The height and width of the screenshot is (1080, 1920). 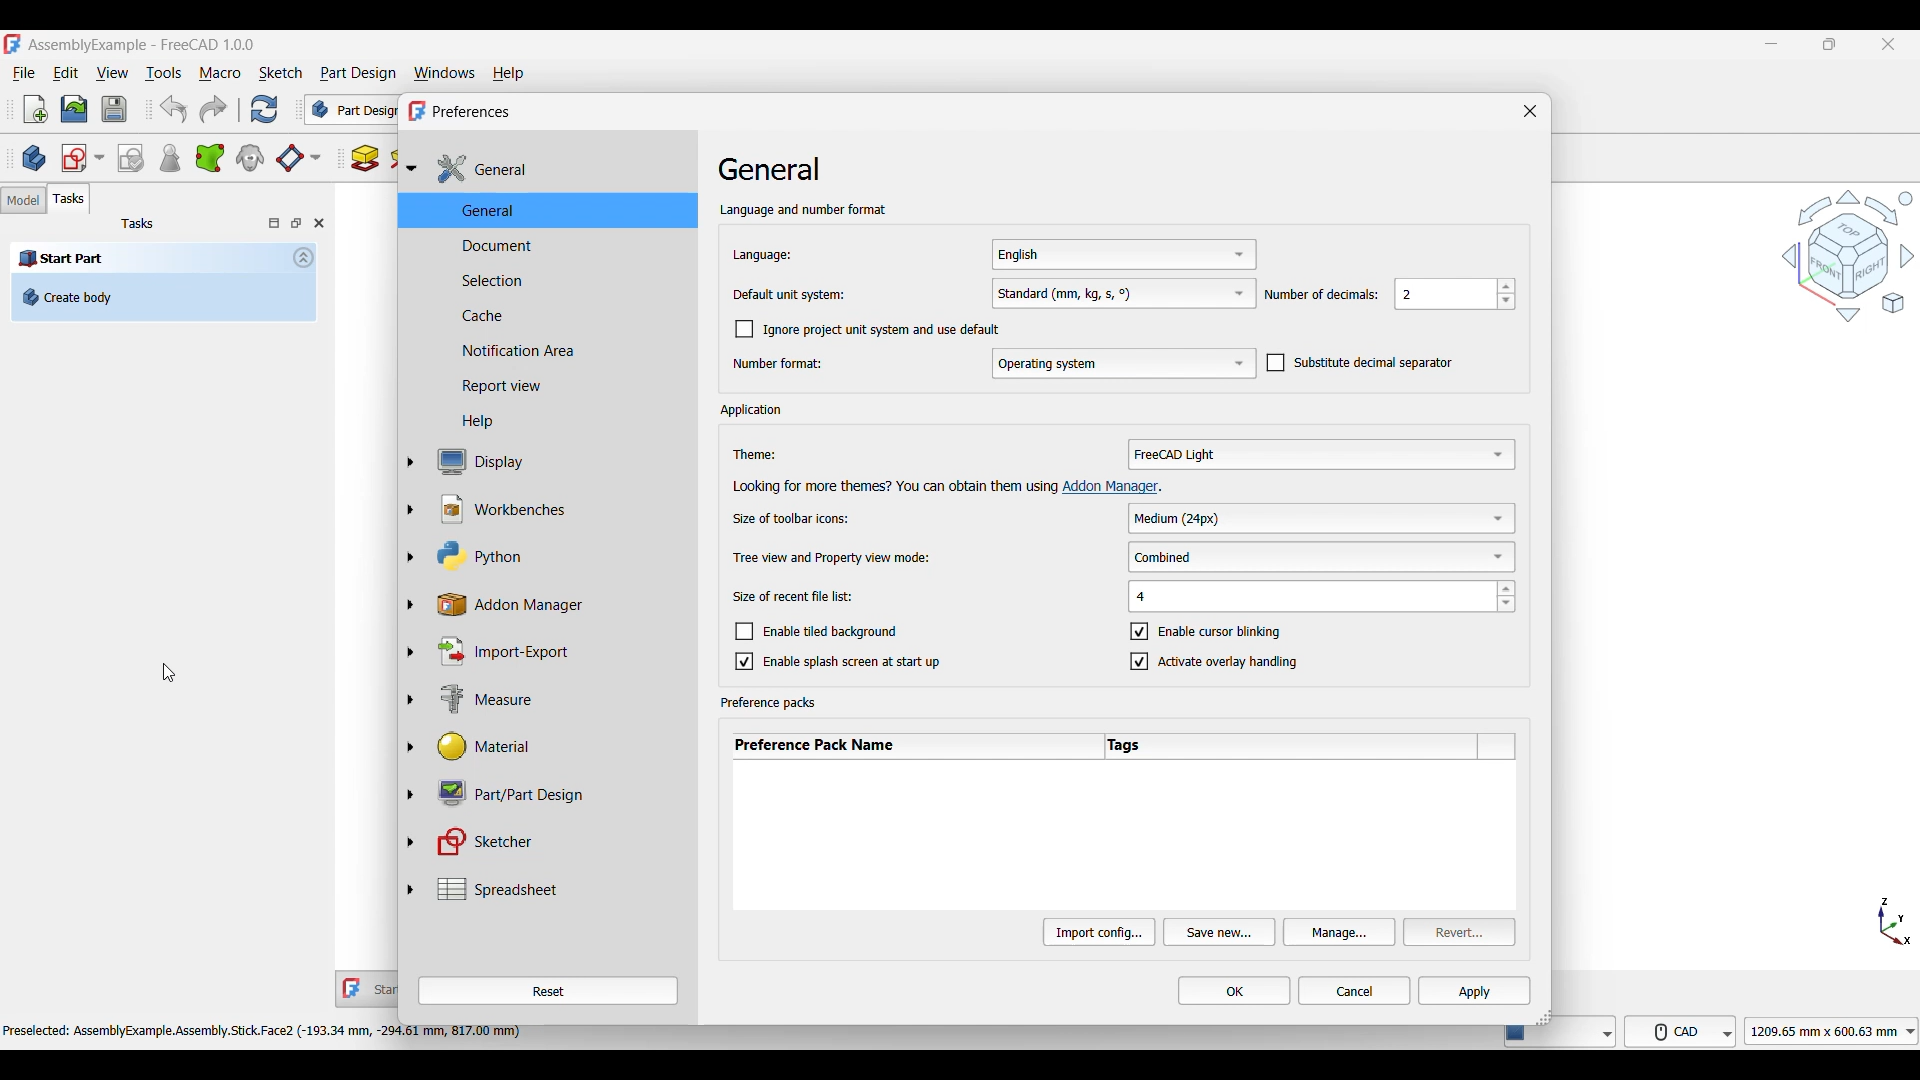 I want to click on Open, so click(x=75, y=109).